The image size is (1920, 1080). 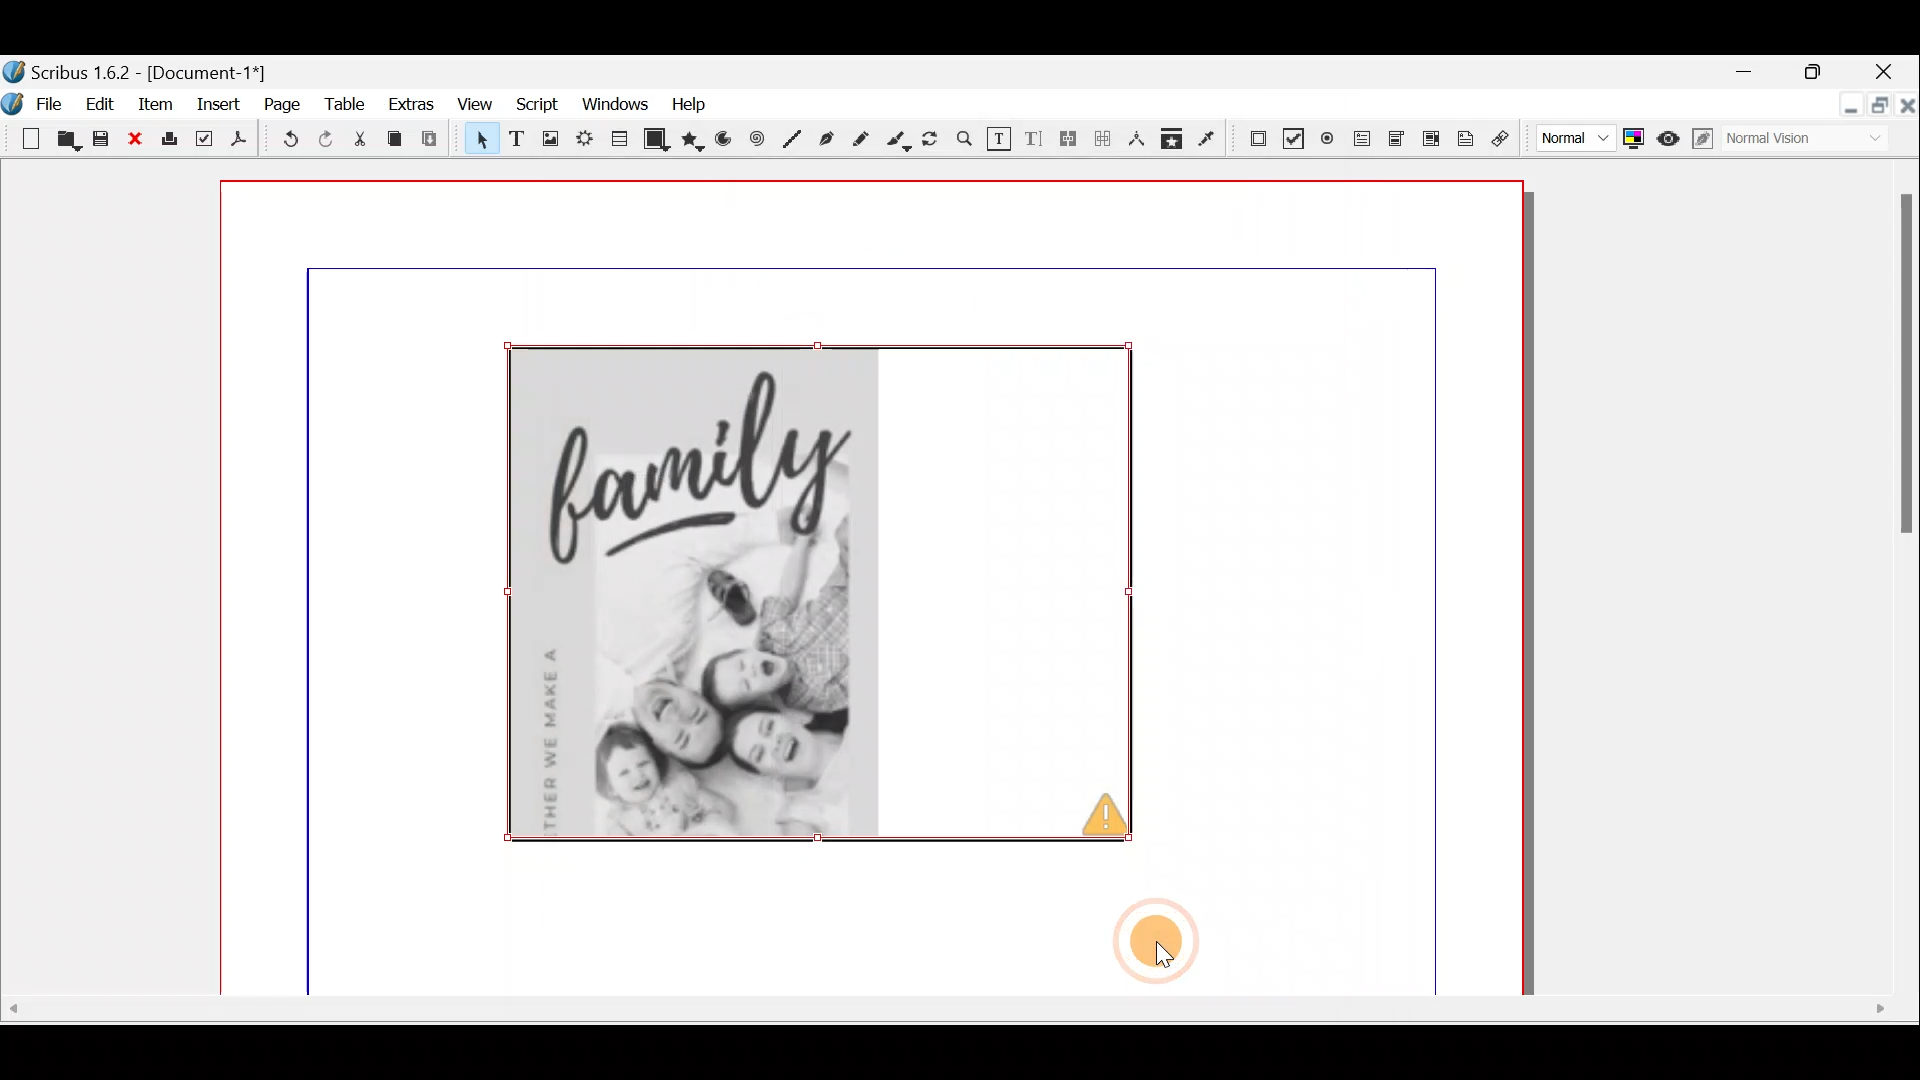 I want to click on Table, so click(x=622, y=144).